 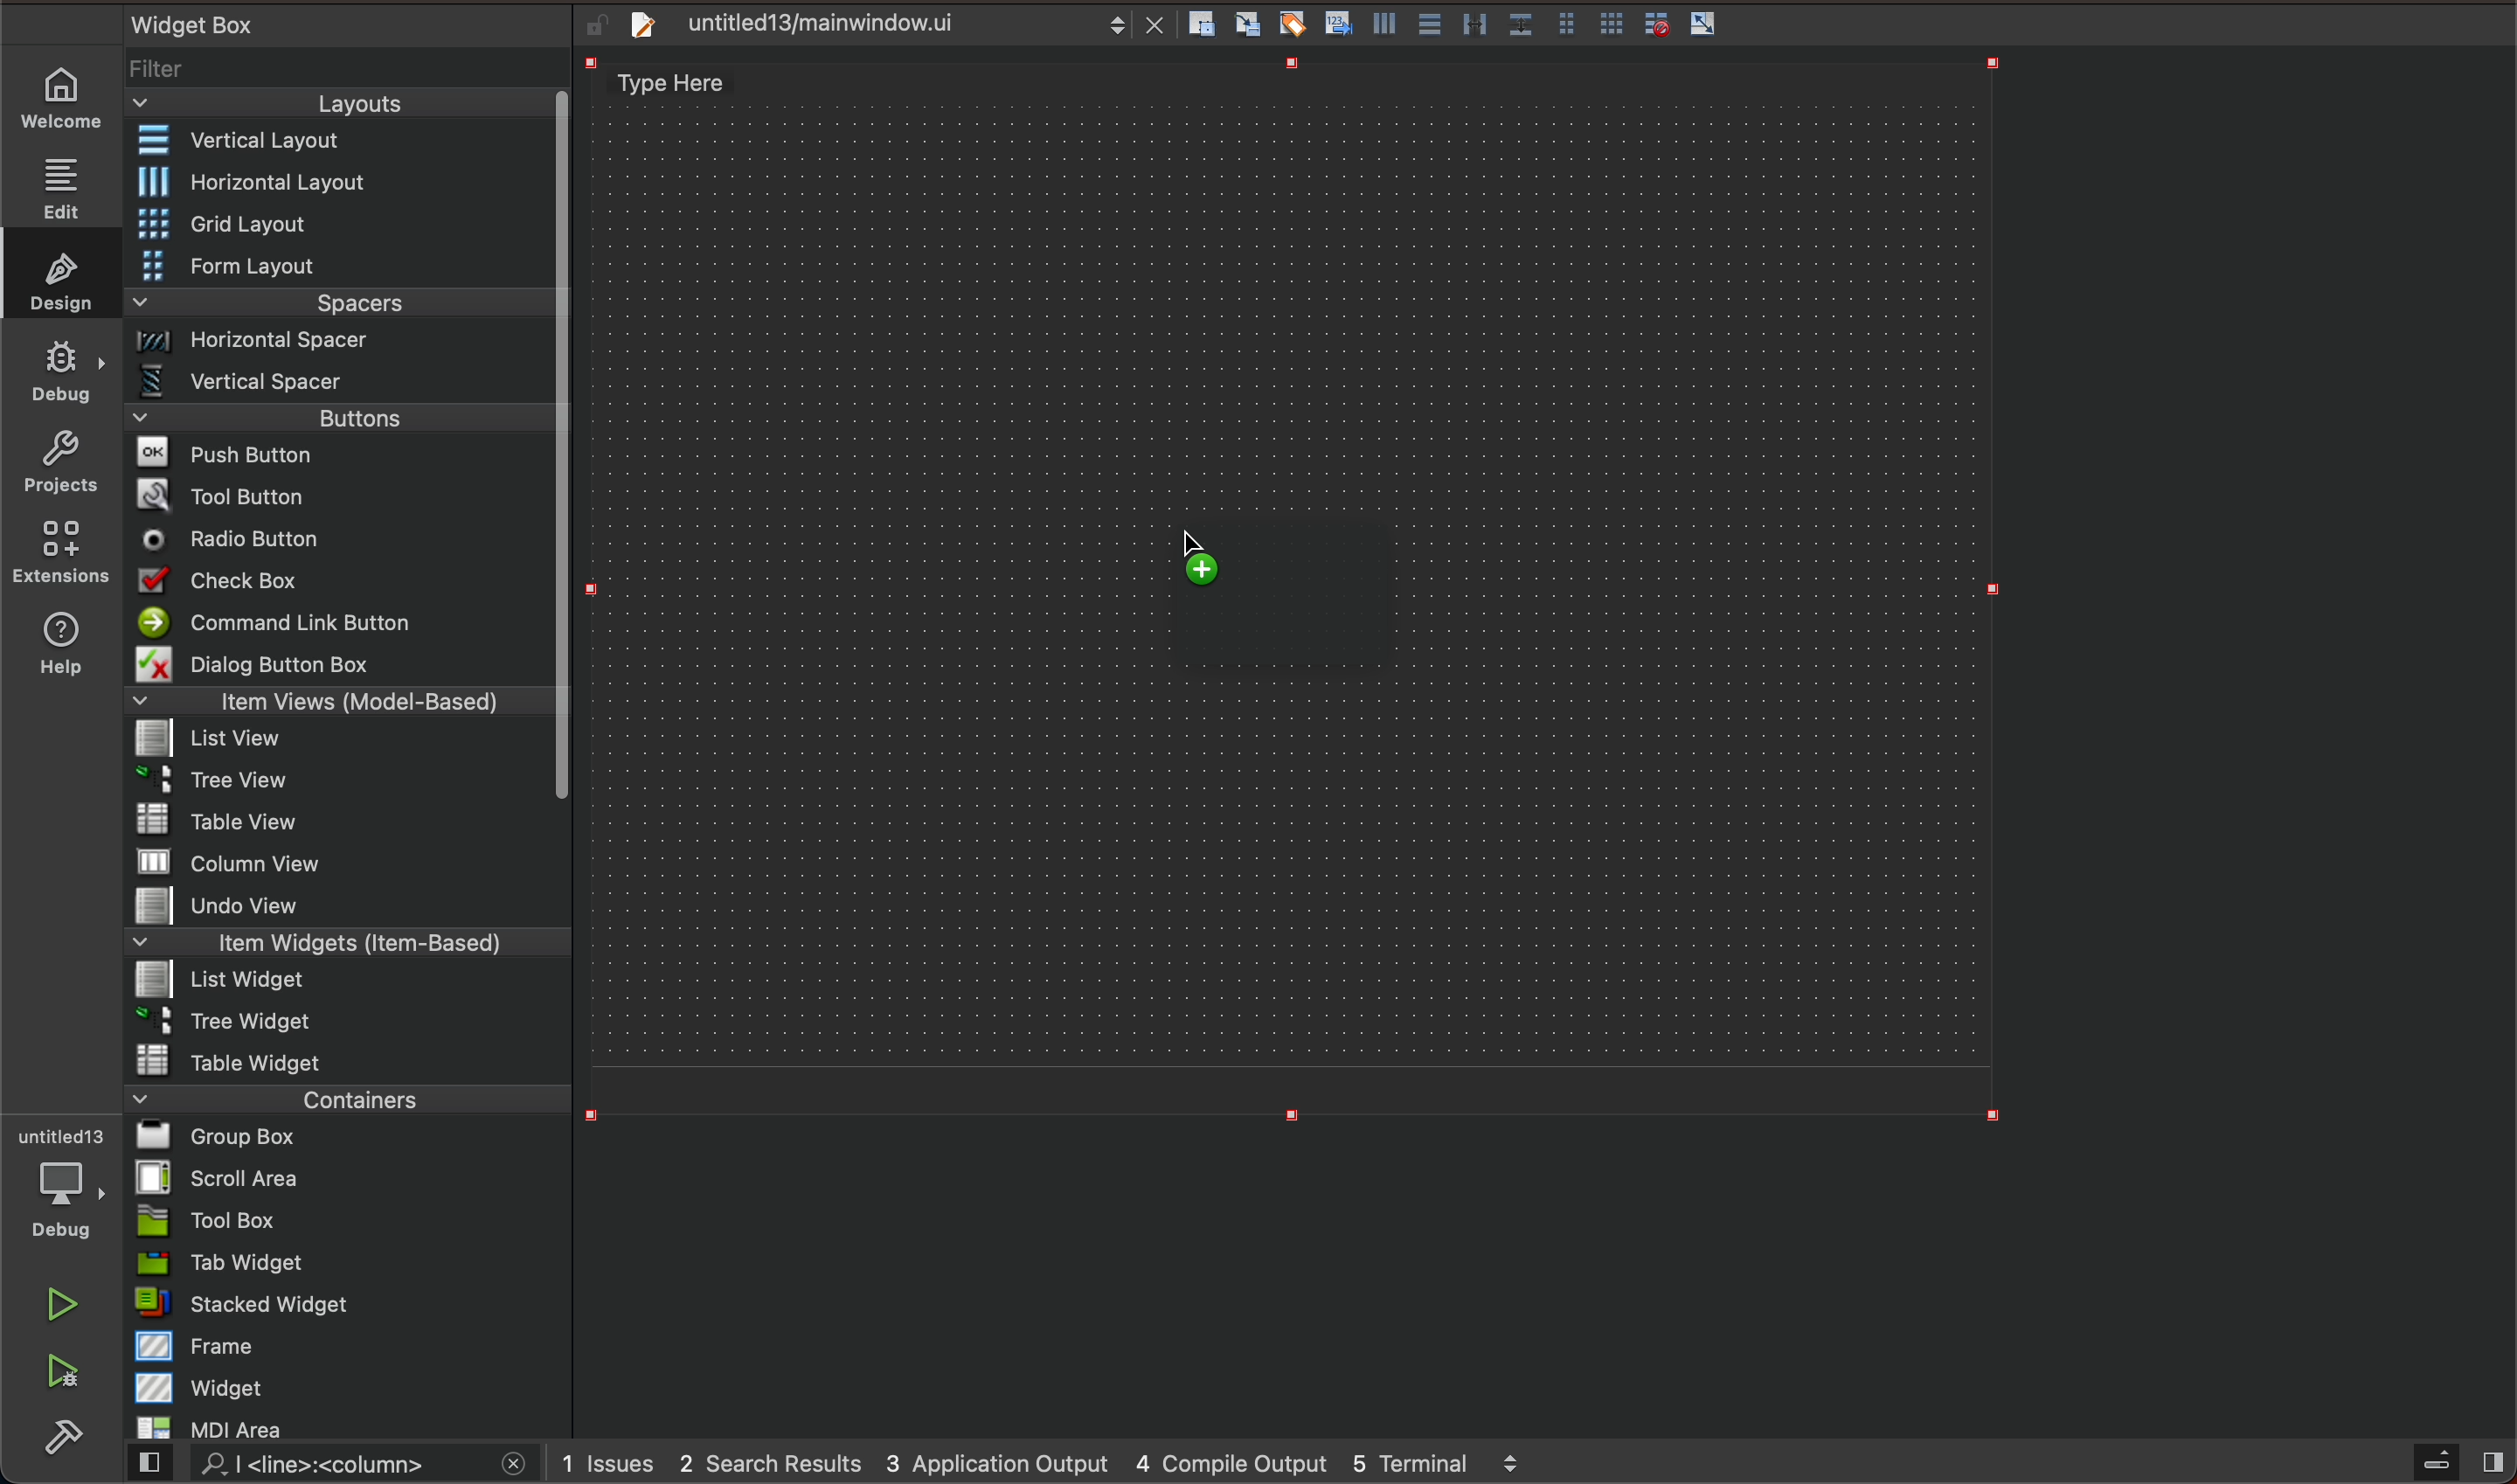 What do you see at coordinates (338, 740) in the screenshot?
I see `list view` at bounding box center [338, 740].